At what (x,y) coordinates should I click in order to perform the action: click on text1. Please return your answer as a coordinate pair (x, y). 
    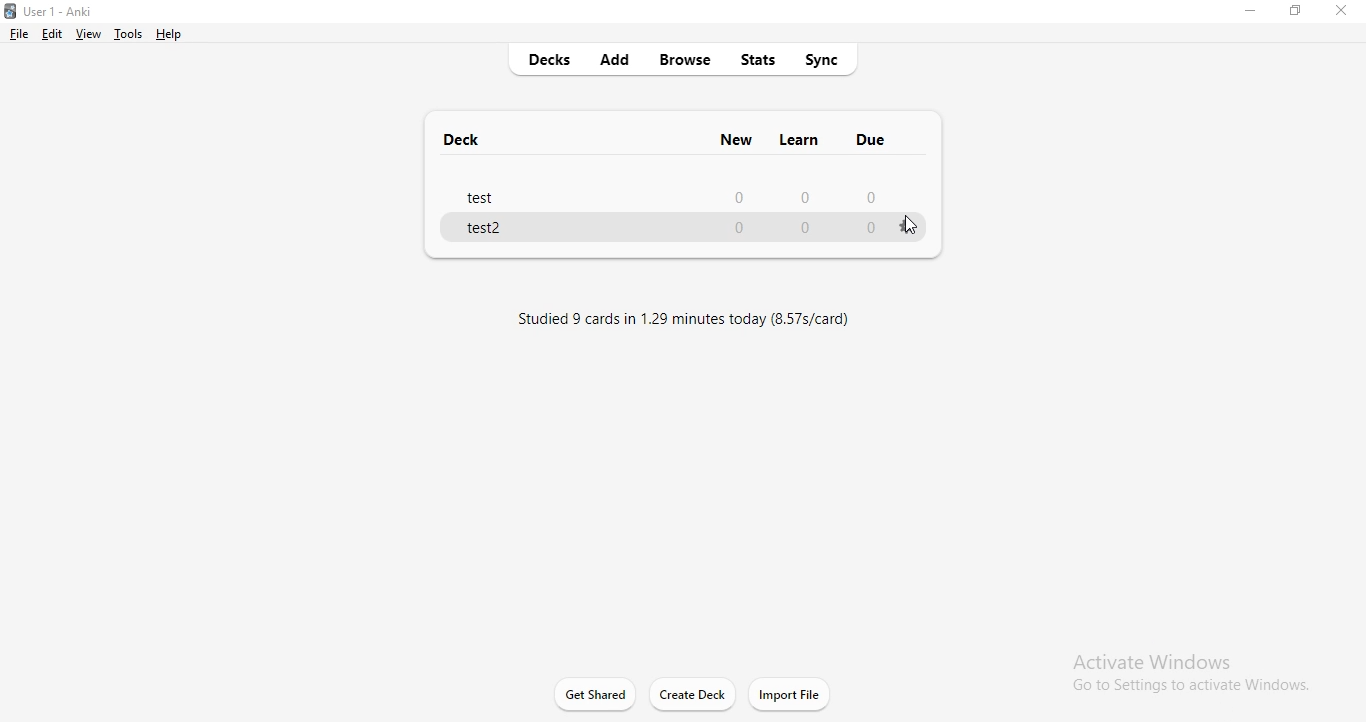
    Looking at the image, I should click on (702, 324).